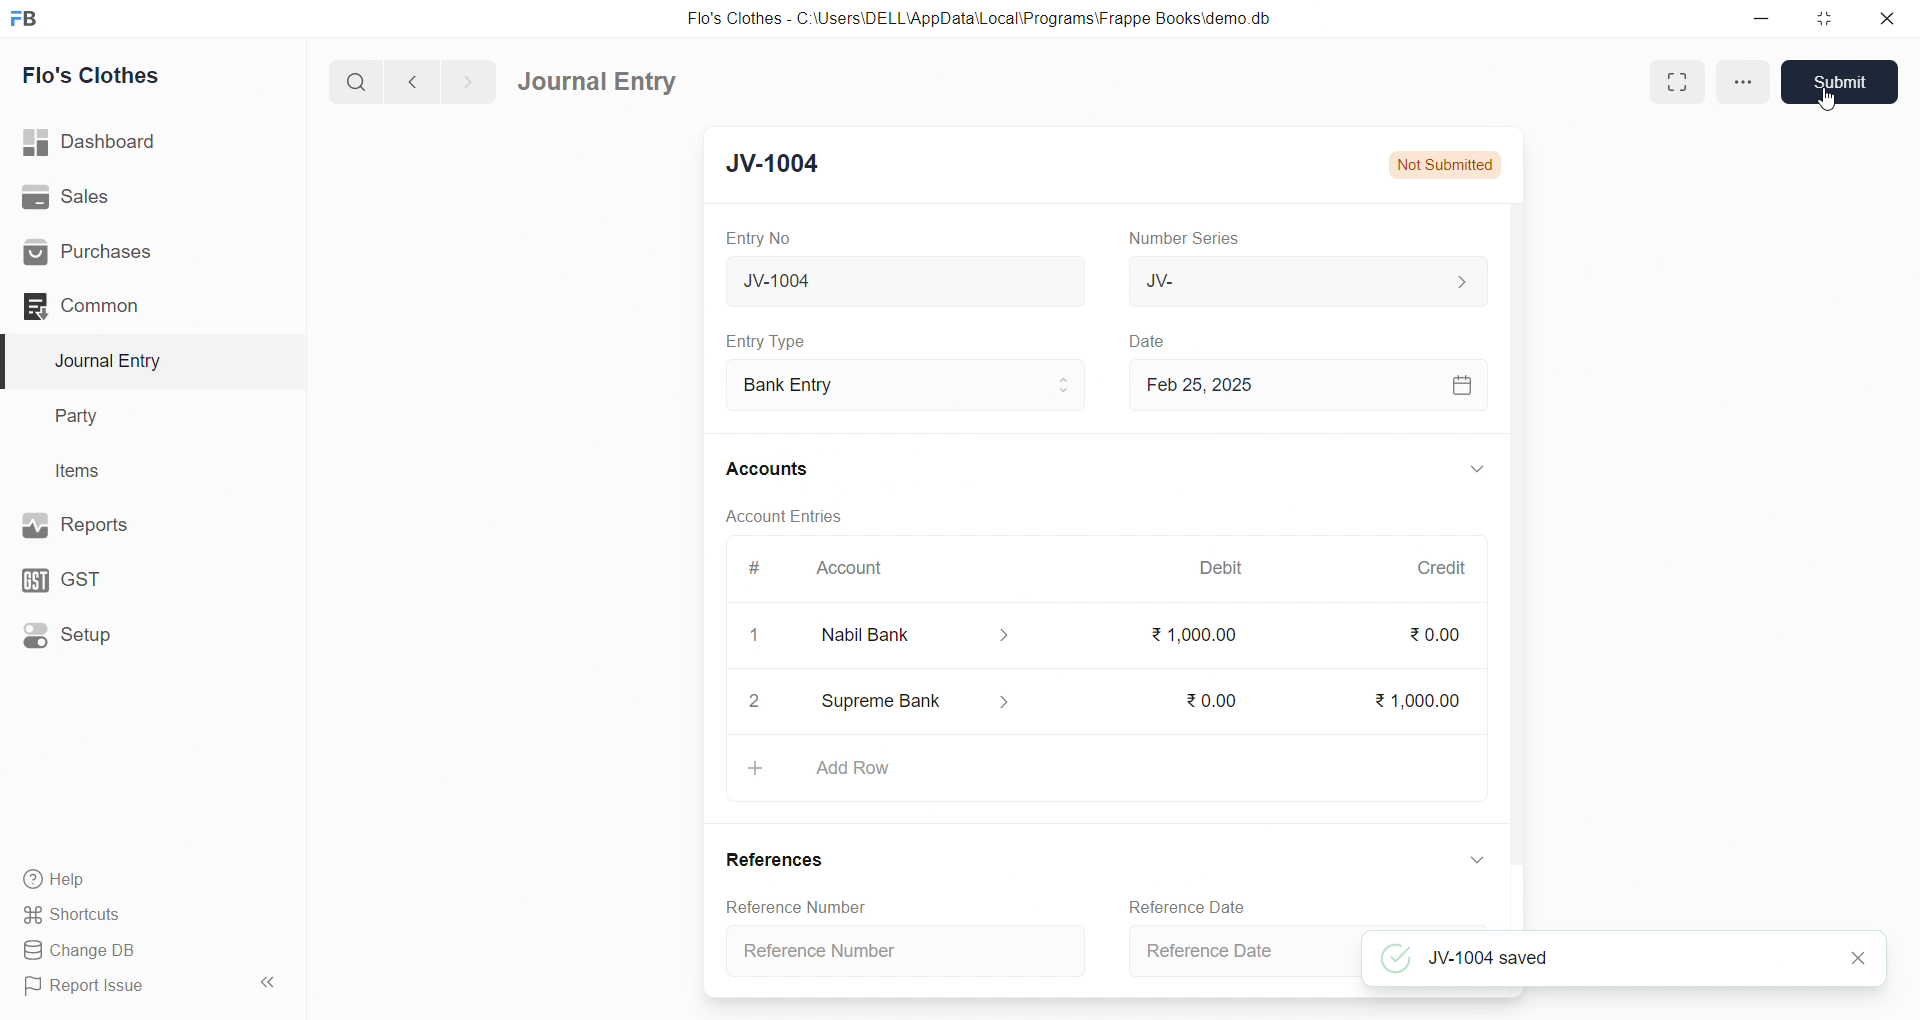 Image resolution: width=1920 pixels, height=1020 pixels. I want to click on Expand/collapse, so click(1468, 860).